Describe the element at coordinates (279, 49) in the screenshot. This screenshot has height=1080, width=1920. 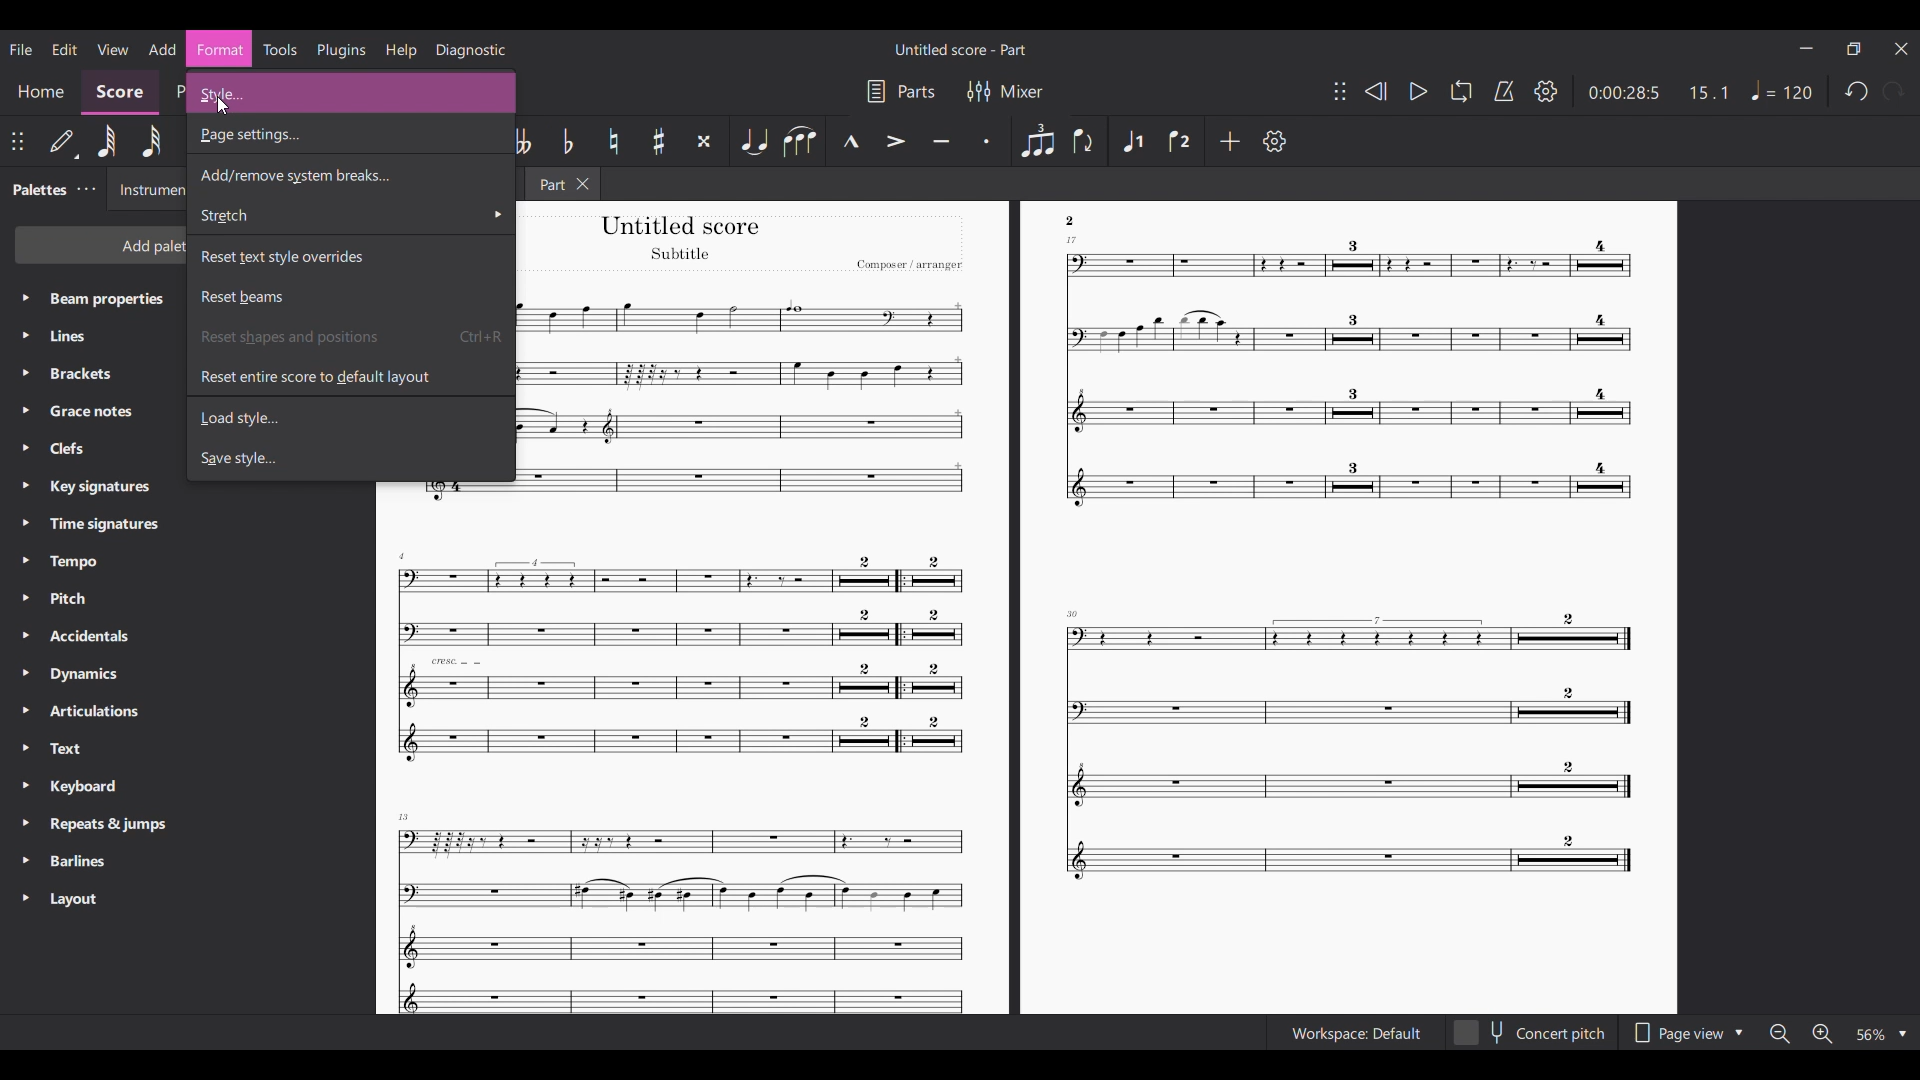
I see `Tools menu` at that location.